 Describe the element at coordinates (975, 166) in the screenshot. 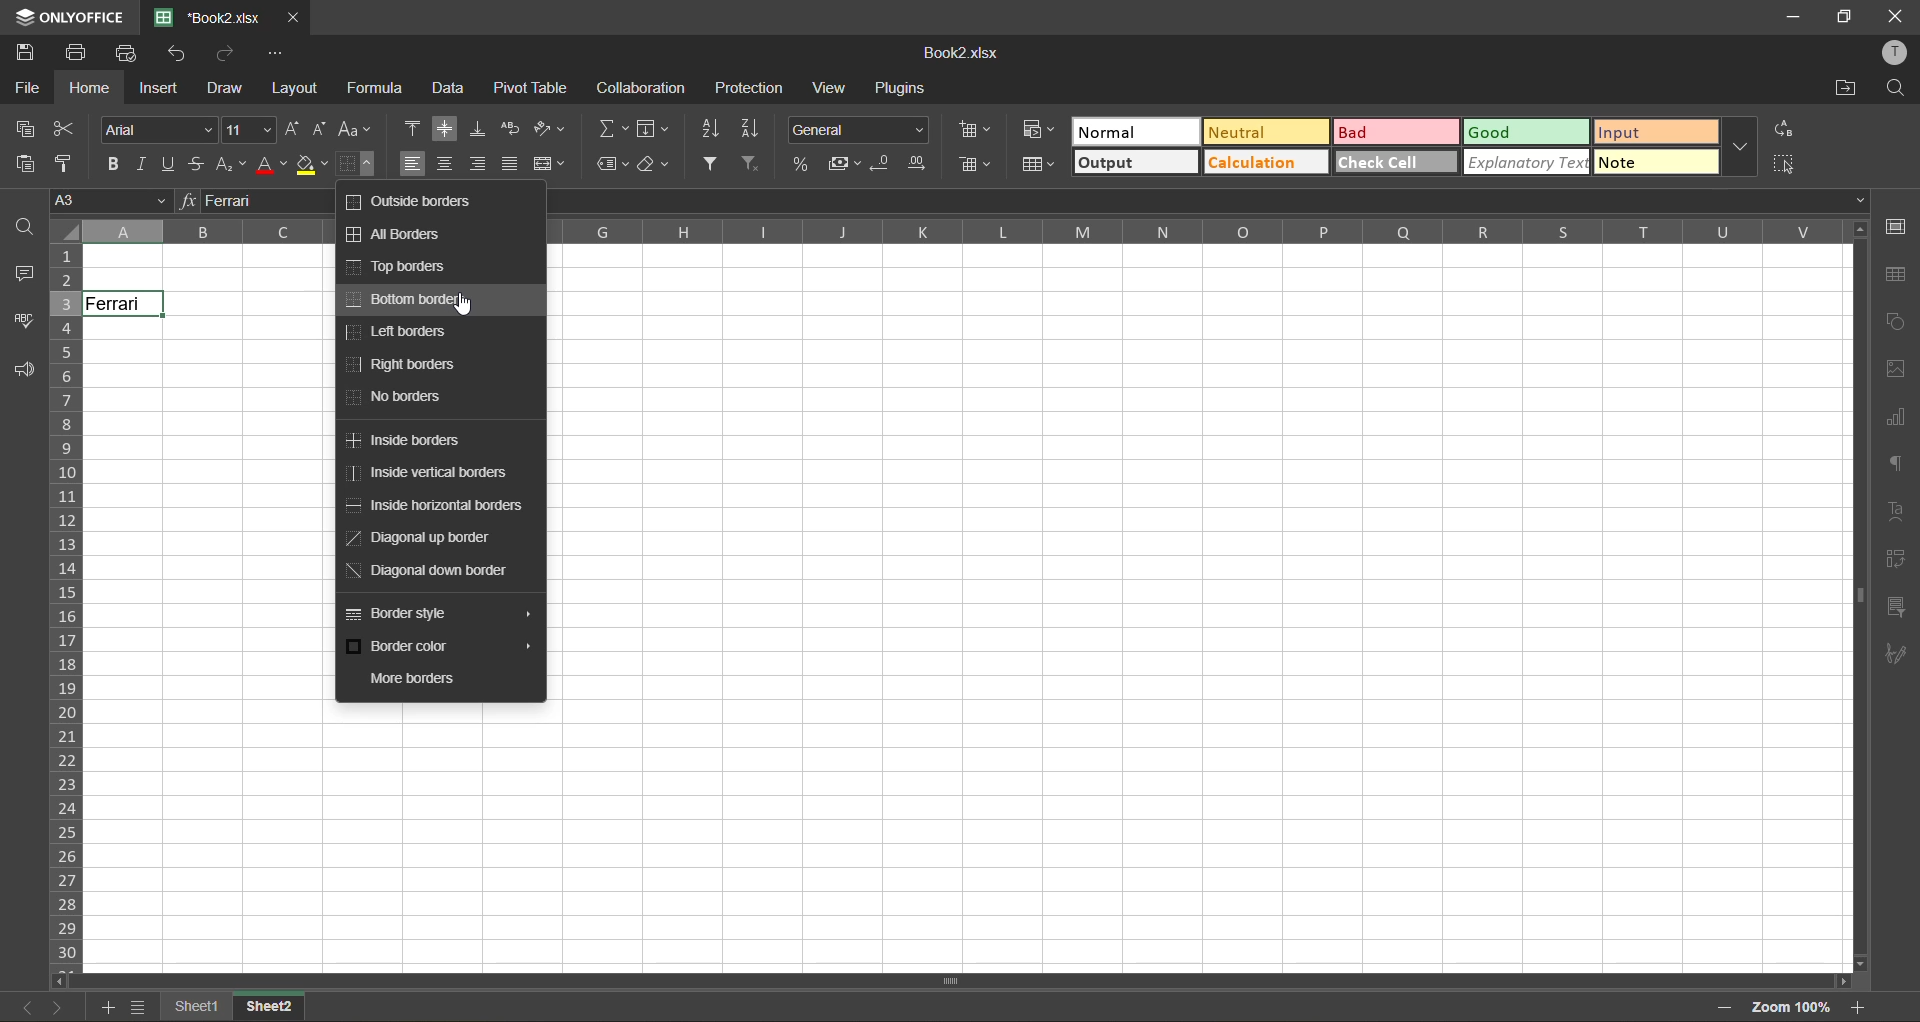

I see `delete cells` at that location.